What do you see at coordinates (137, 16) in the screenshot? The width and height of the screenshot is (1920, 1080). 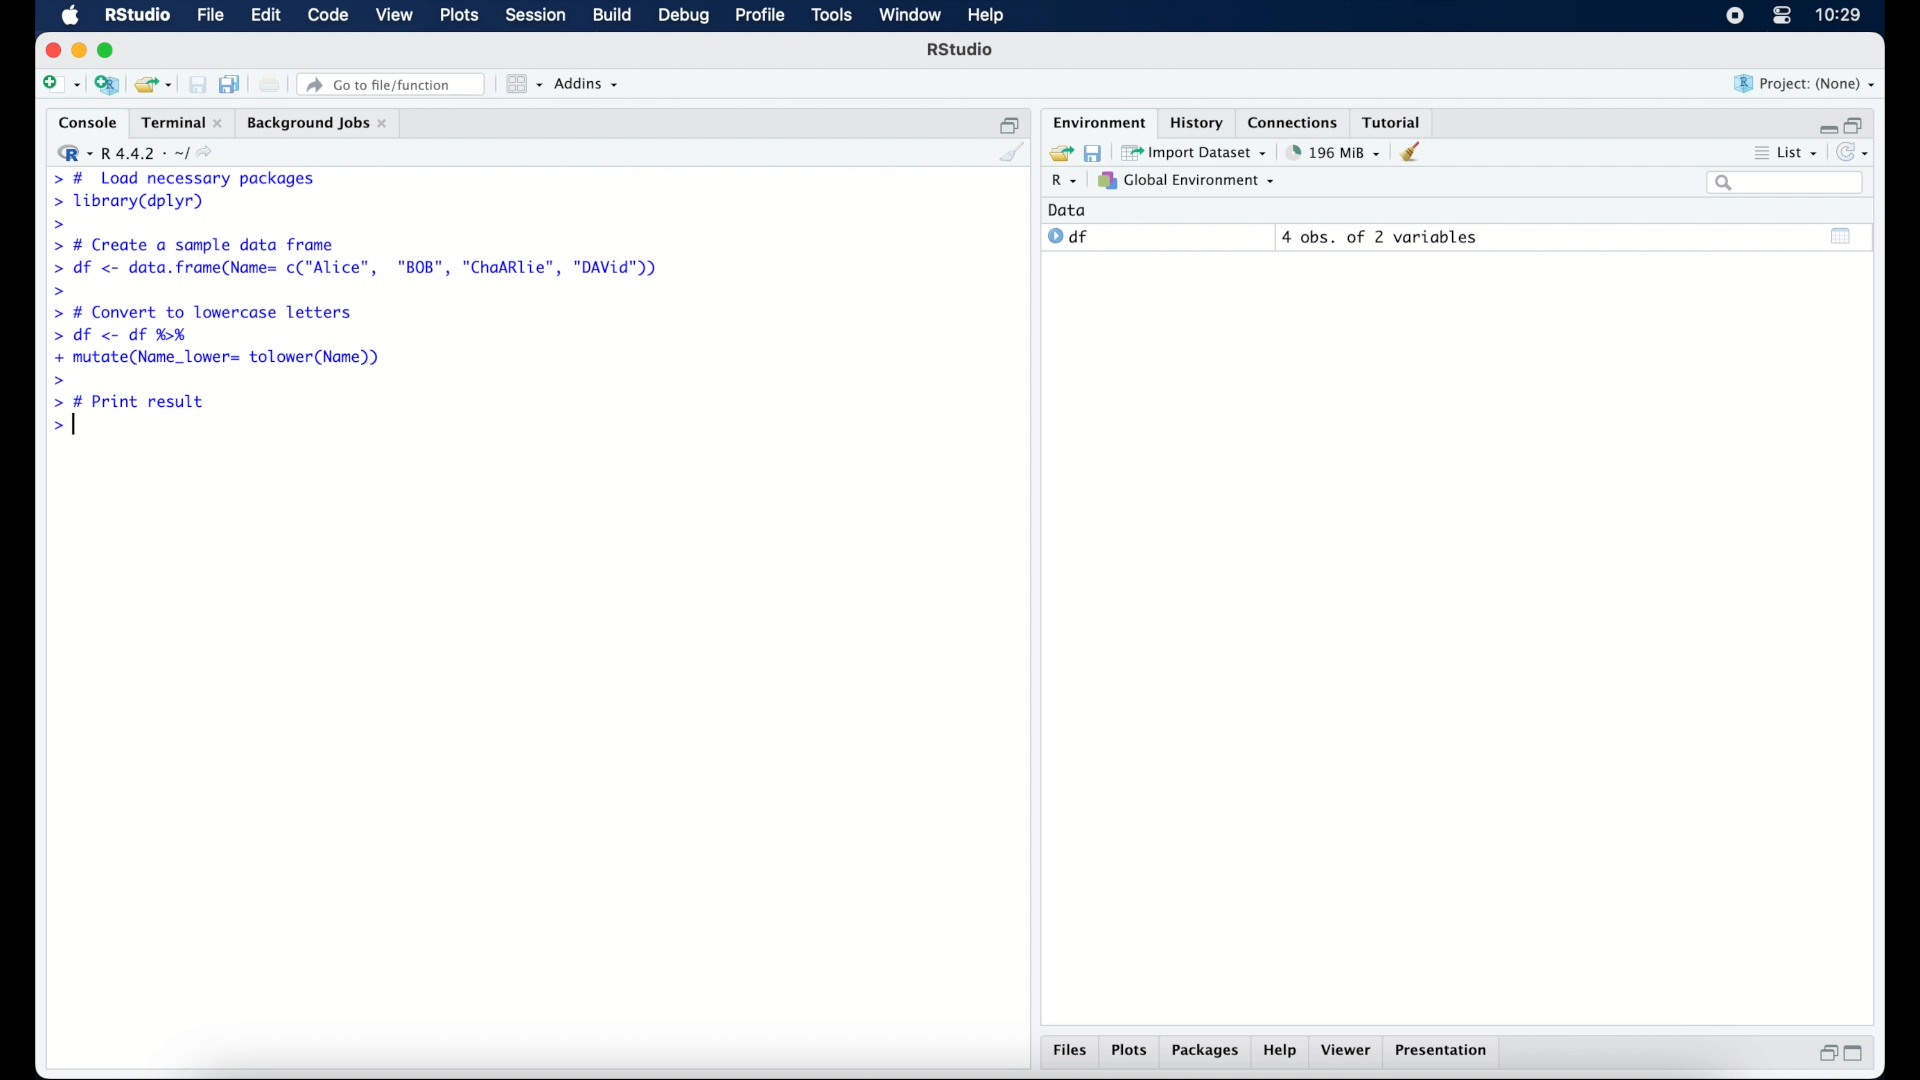 I see `R Studio` at bounding box center [137, 16].